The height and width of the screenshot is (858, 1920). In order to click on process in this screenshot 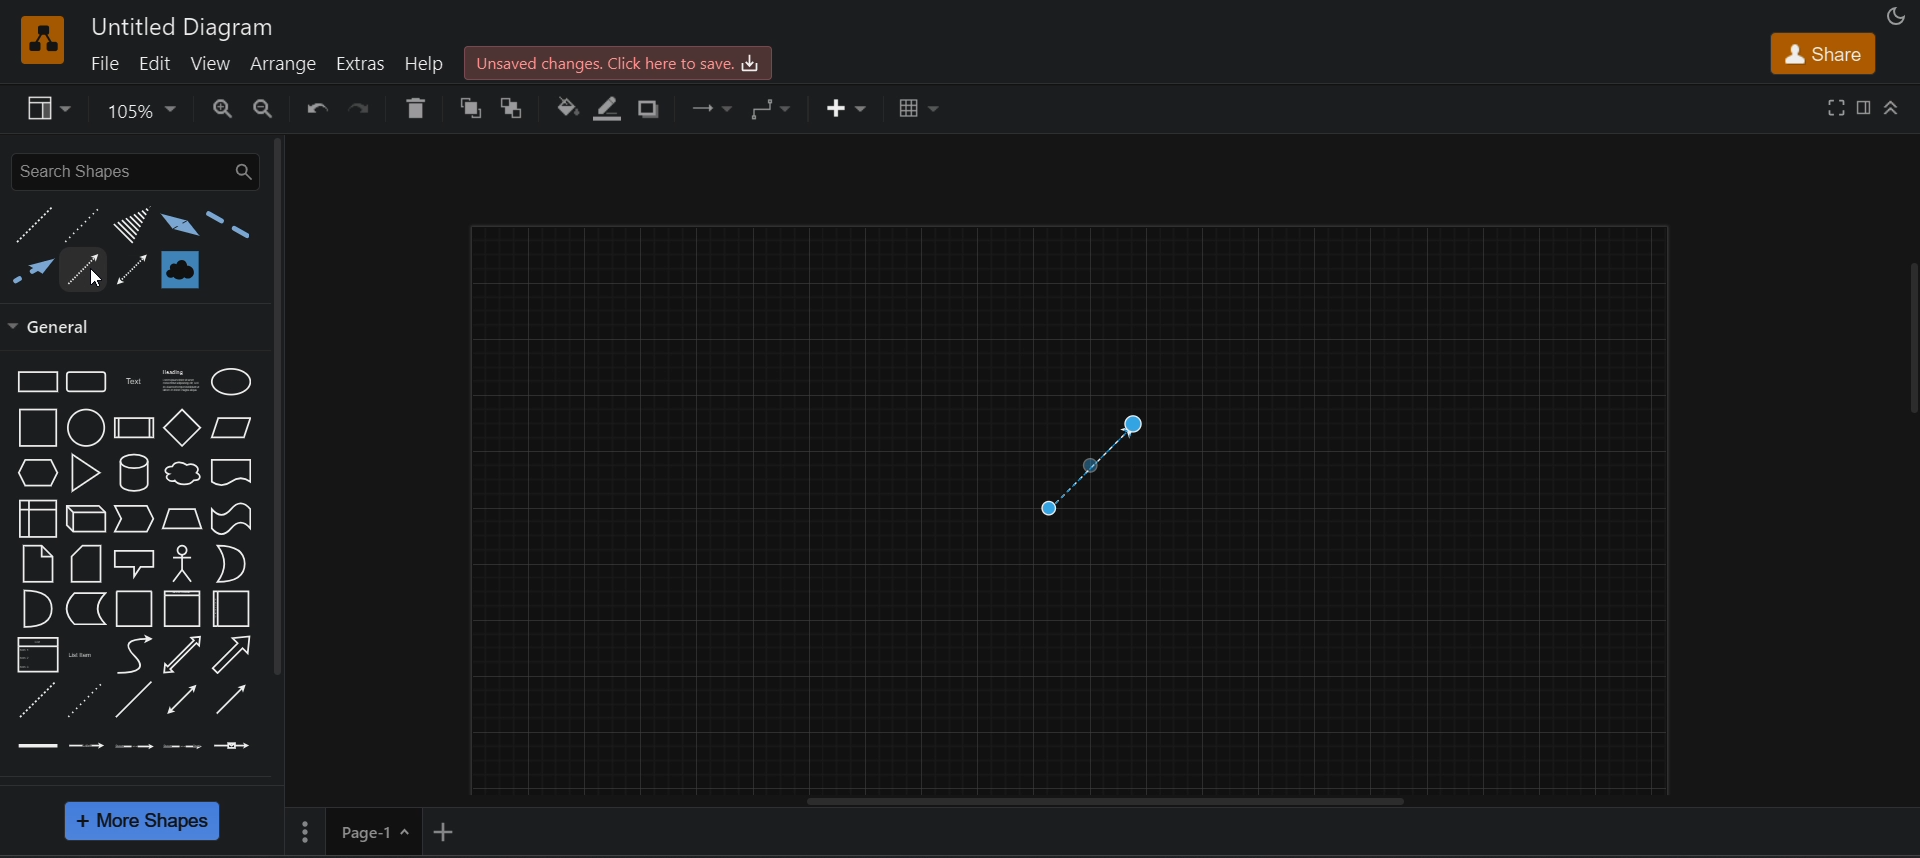, I will do `click(134, 428)`.